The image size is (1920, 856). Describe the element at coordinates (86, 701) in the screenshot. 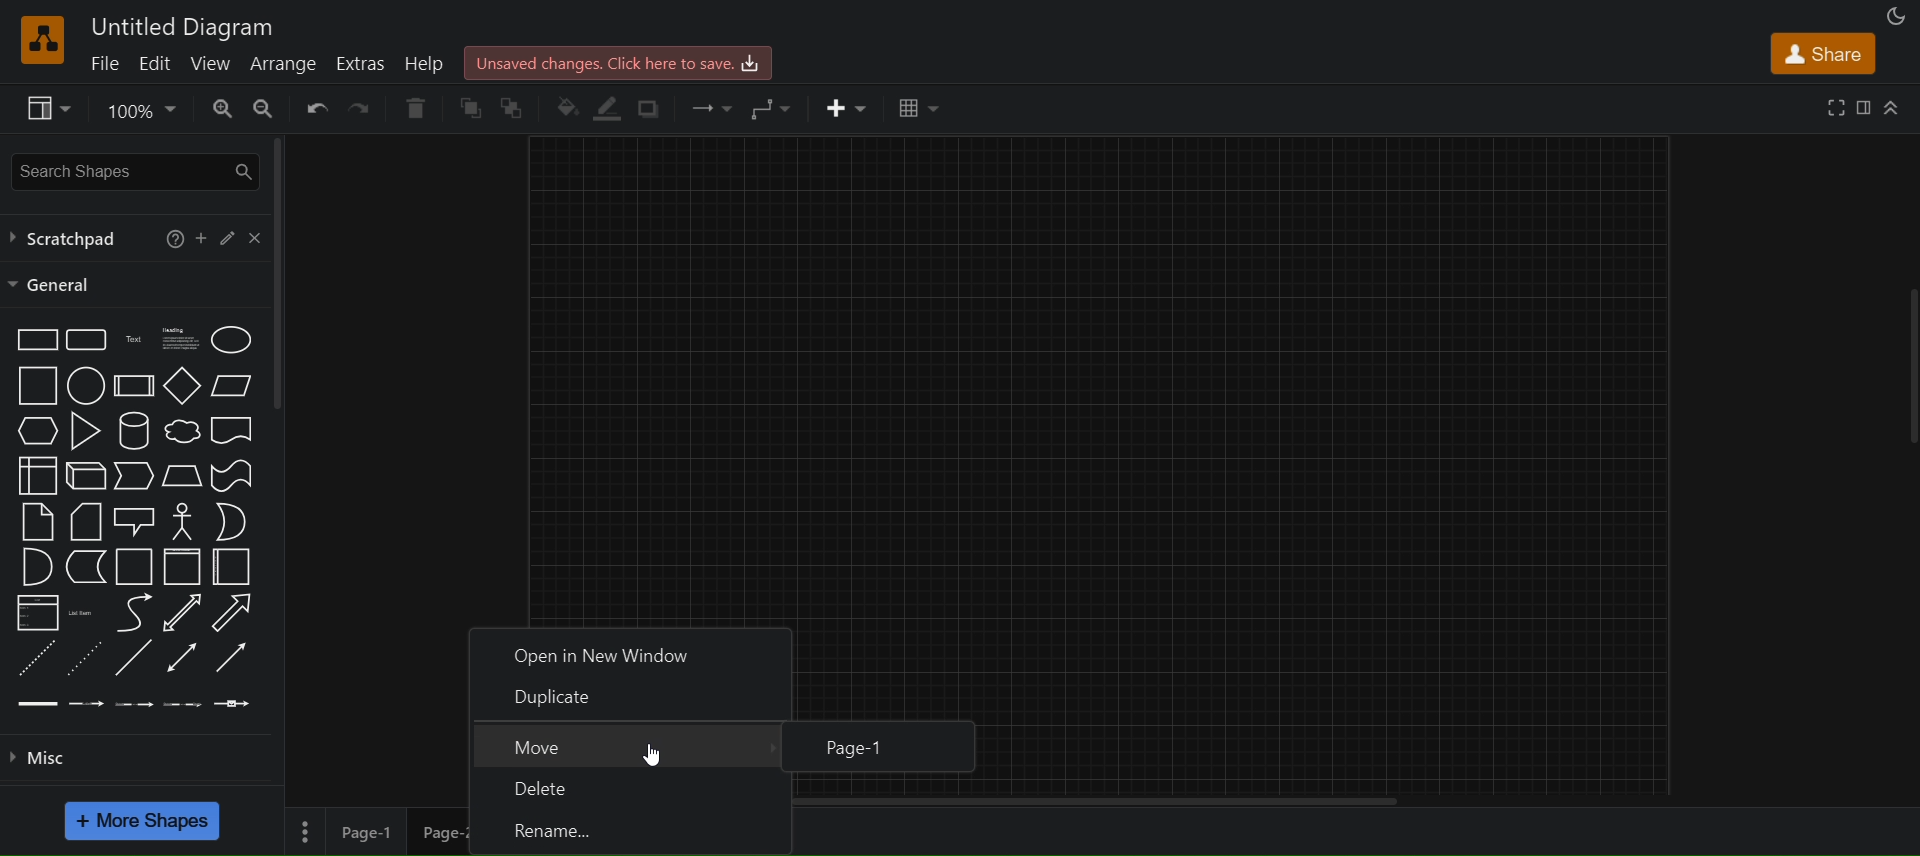

I see `connector with 1 label` at that location.